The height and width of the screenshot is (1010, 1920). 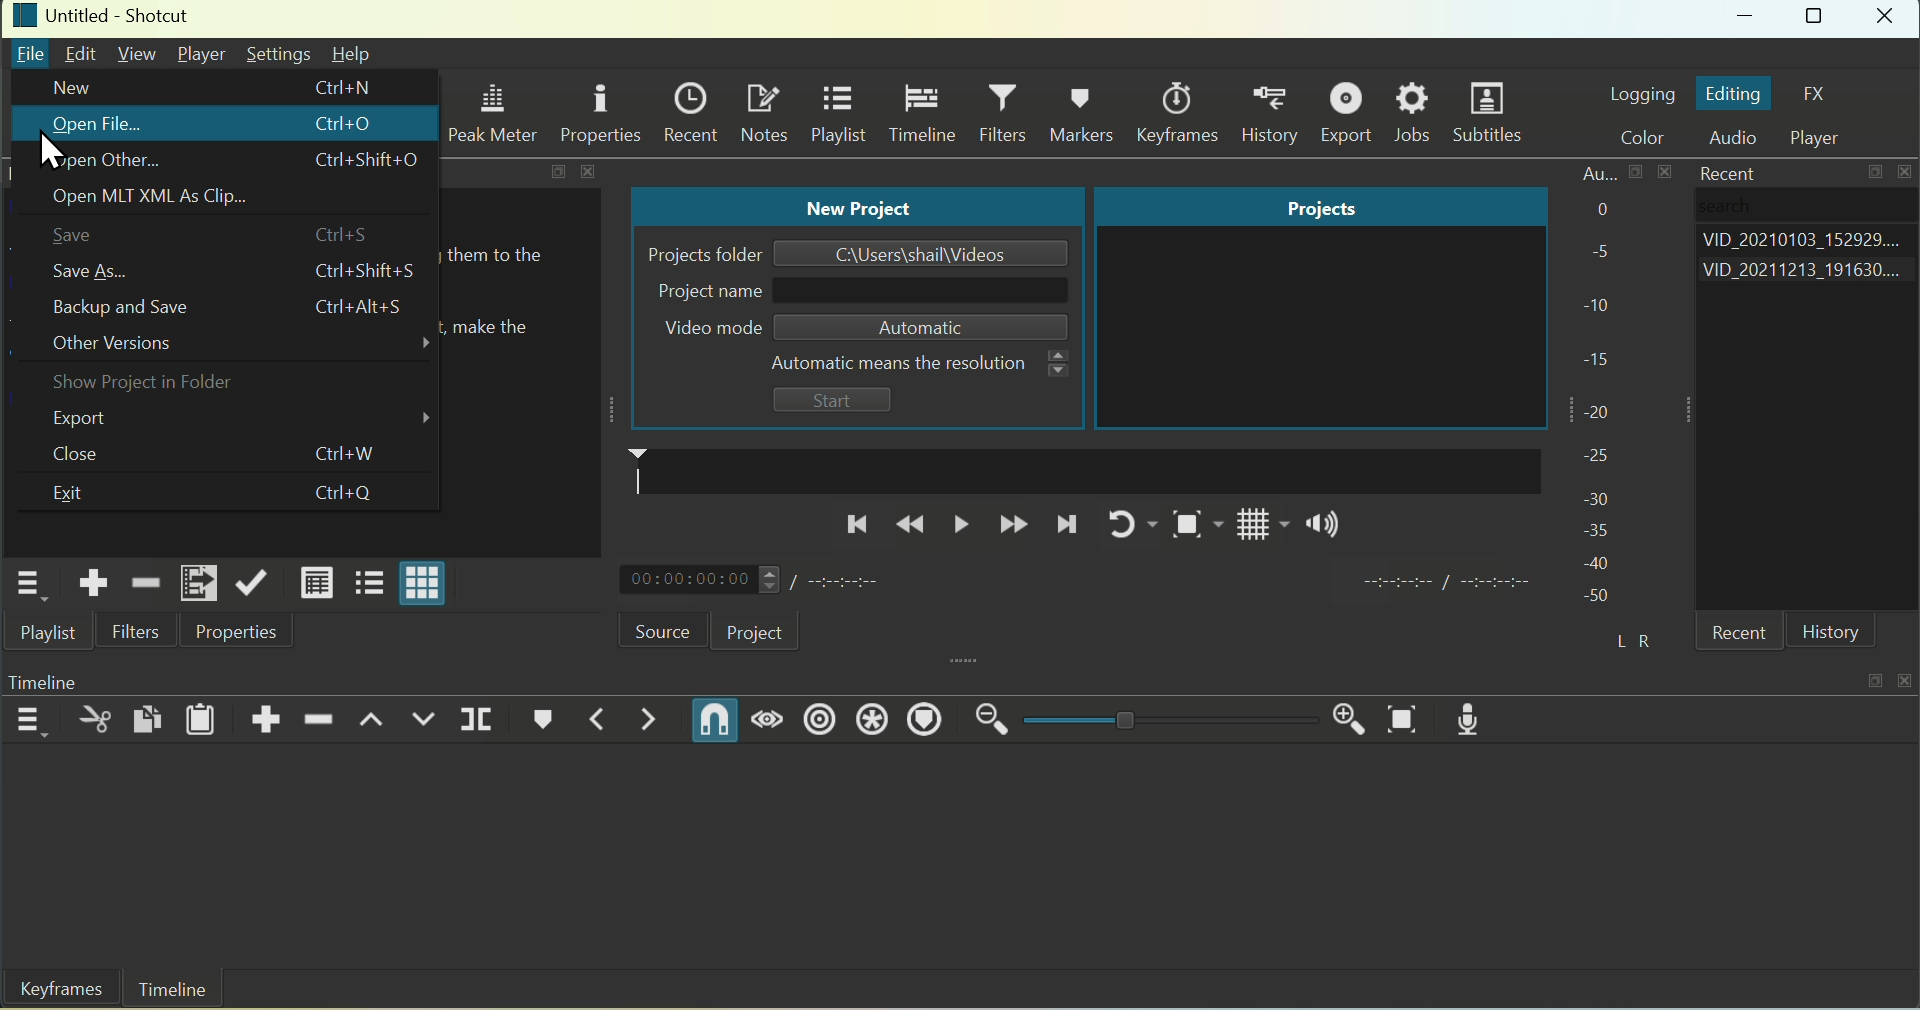 What do you see at coordinates (95, 721) in the screenshot?
I see `Cut` at bounding box center [95, 721].